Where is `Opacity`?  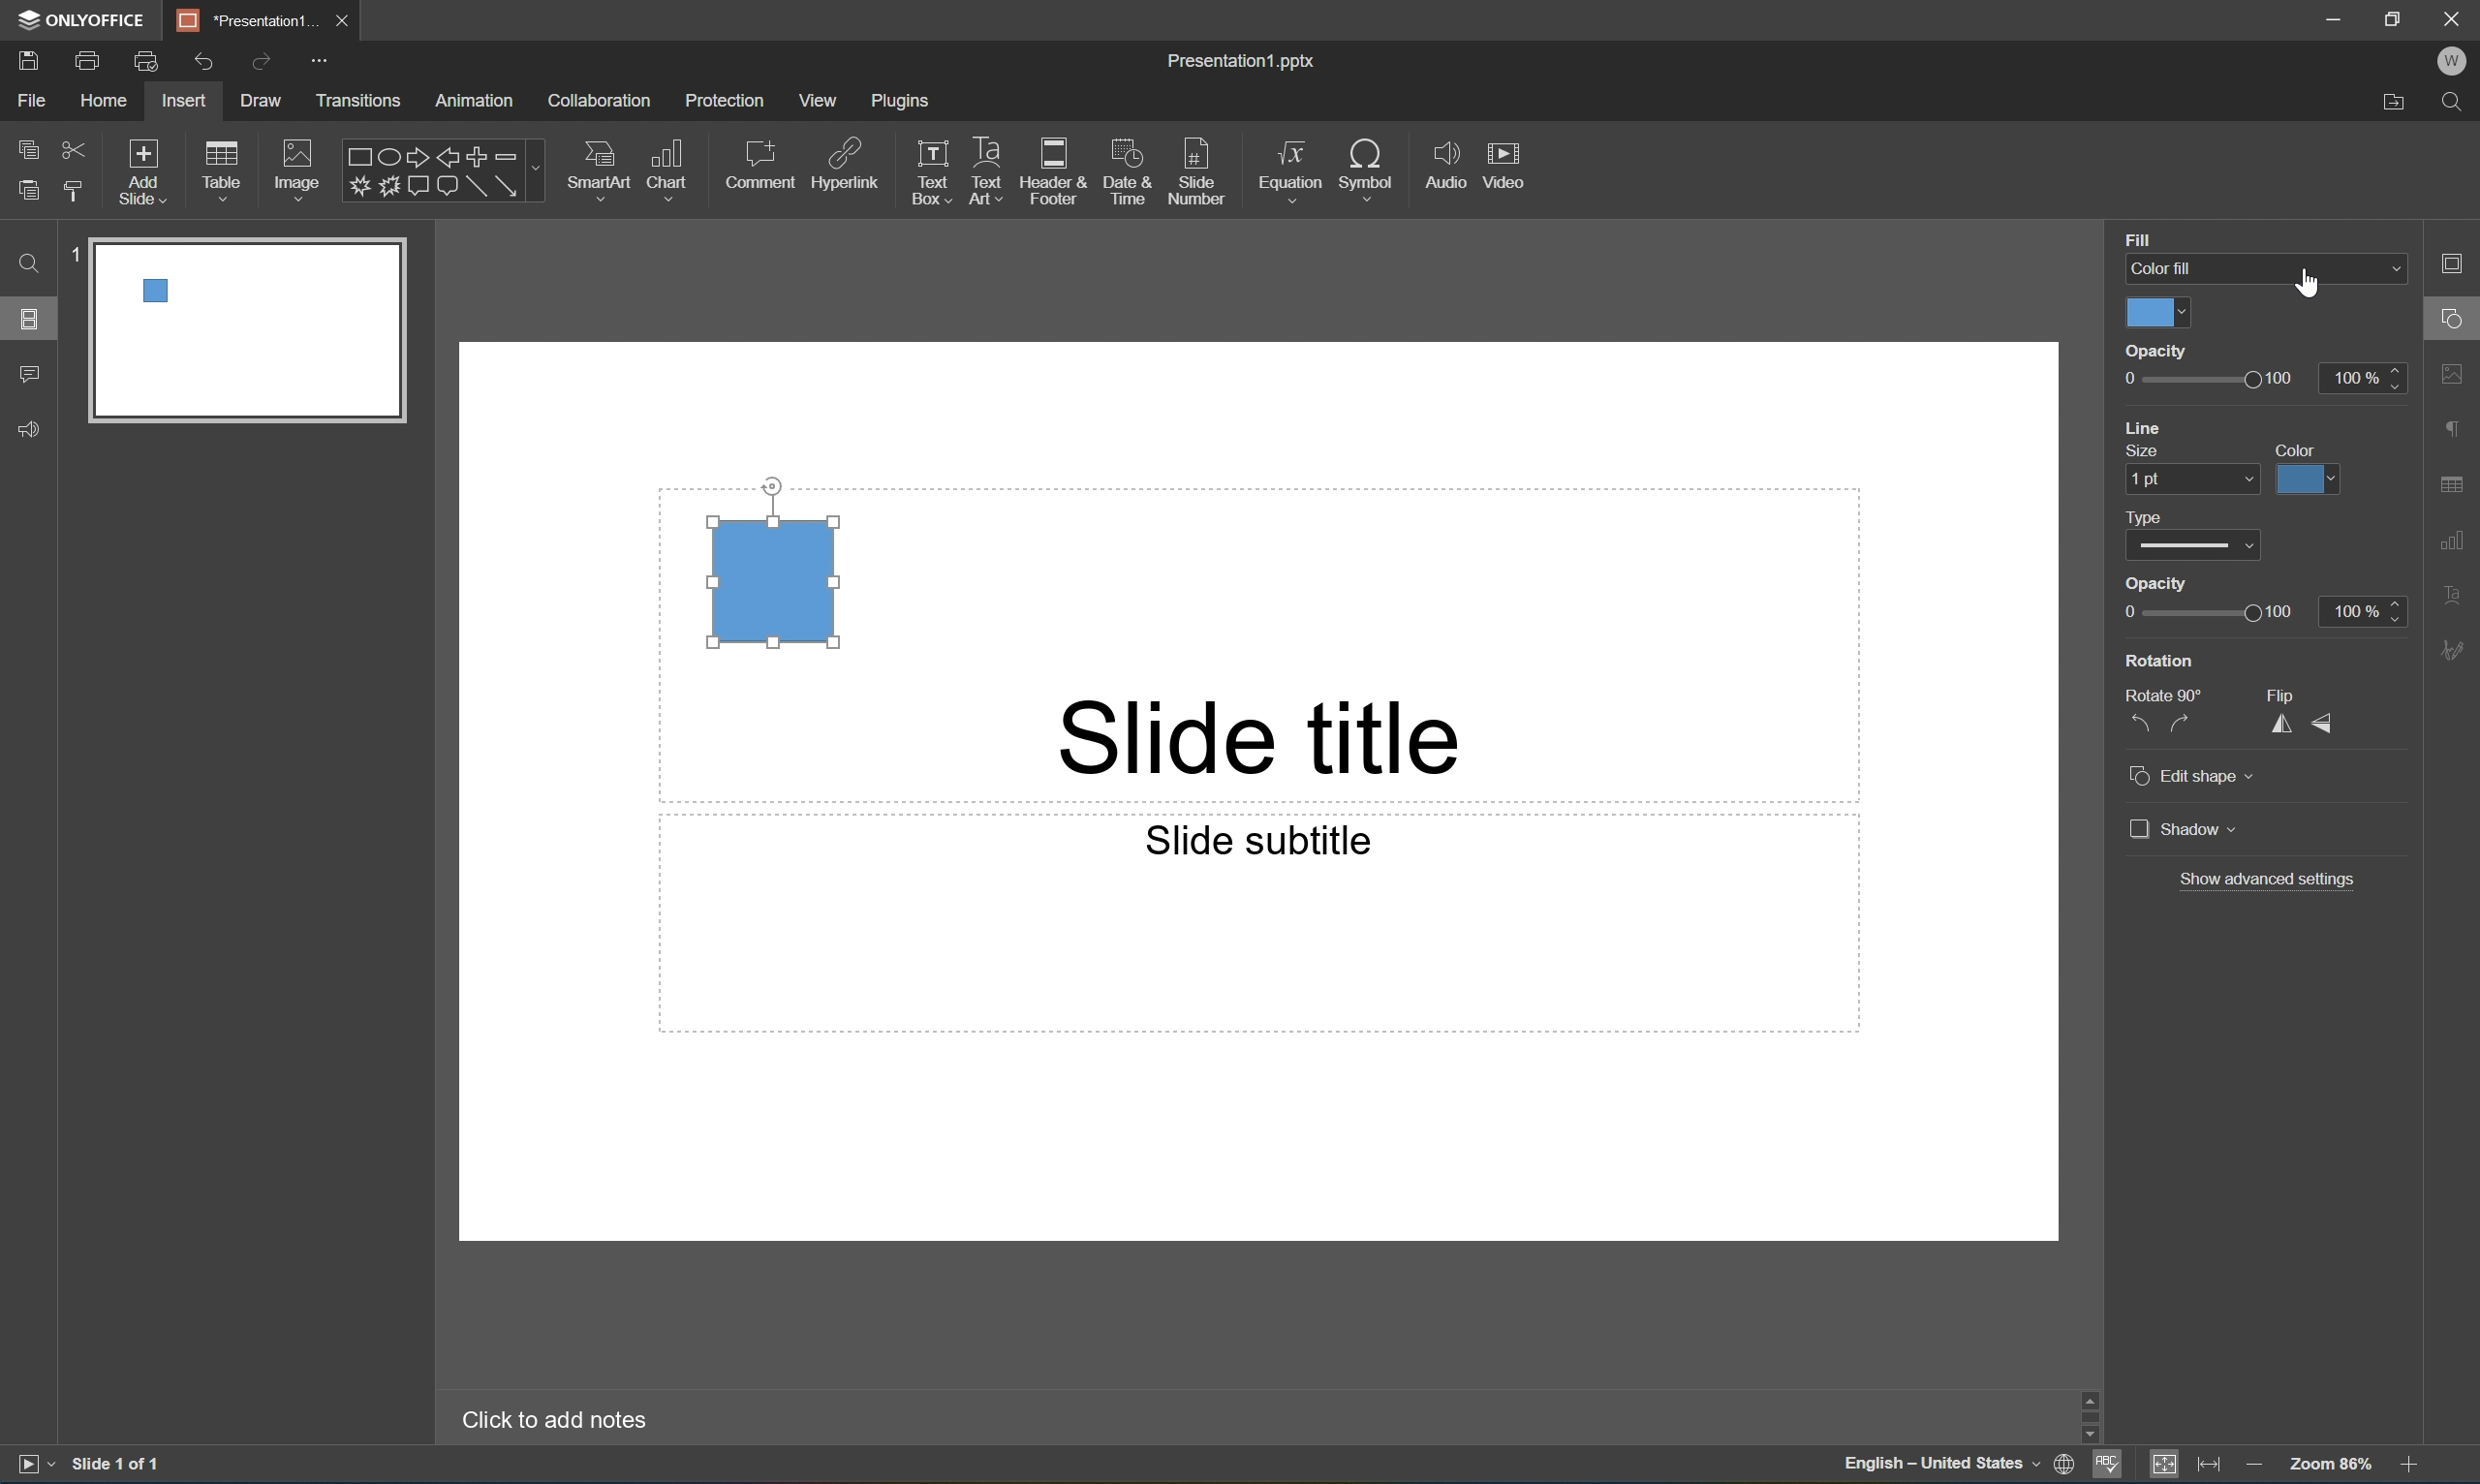
Opacity is located at coordinates (2158, 351).